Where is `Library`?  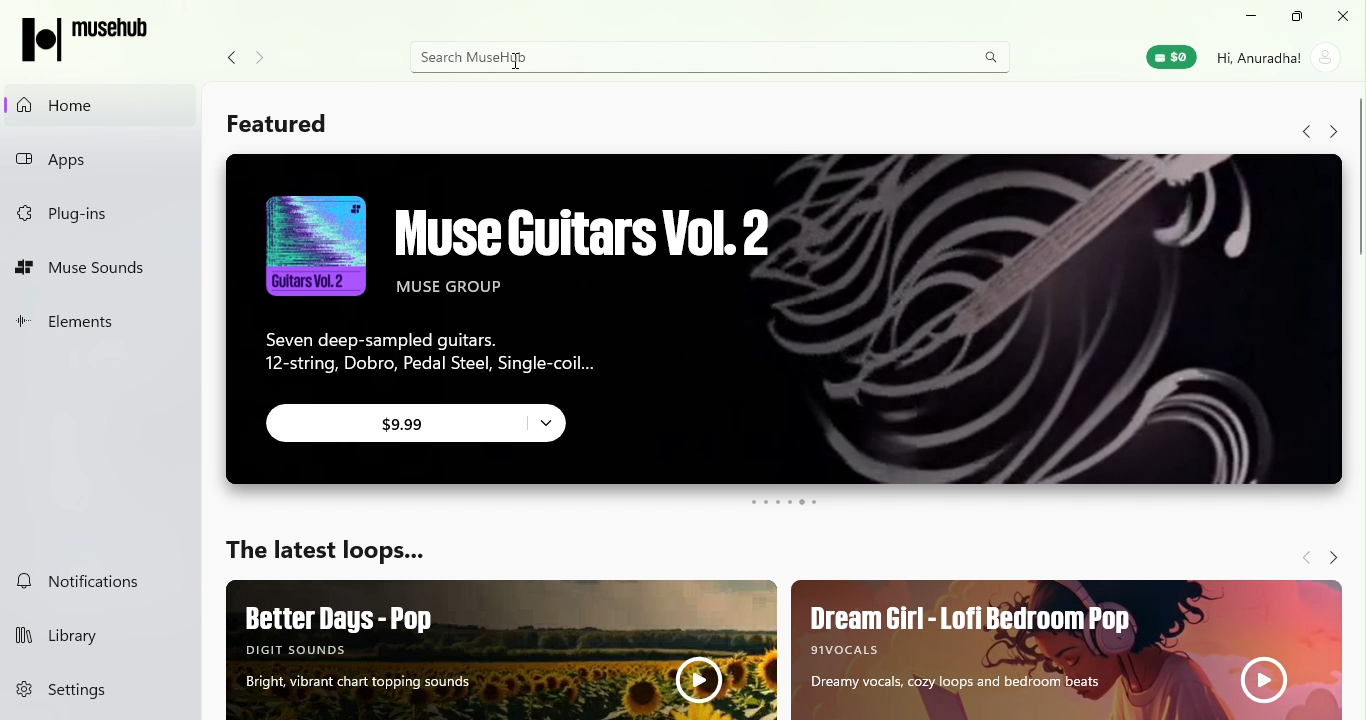
Library is located at coordinates (95, 637).